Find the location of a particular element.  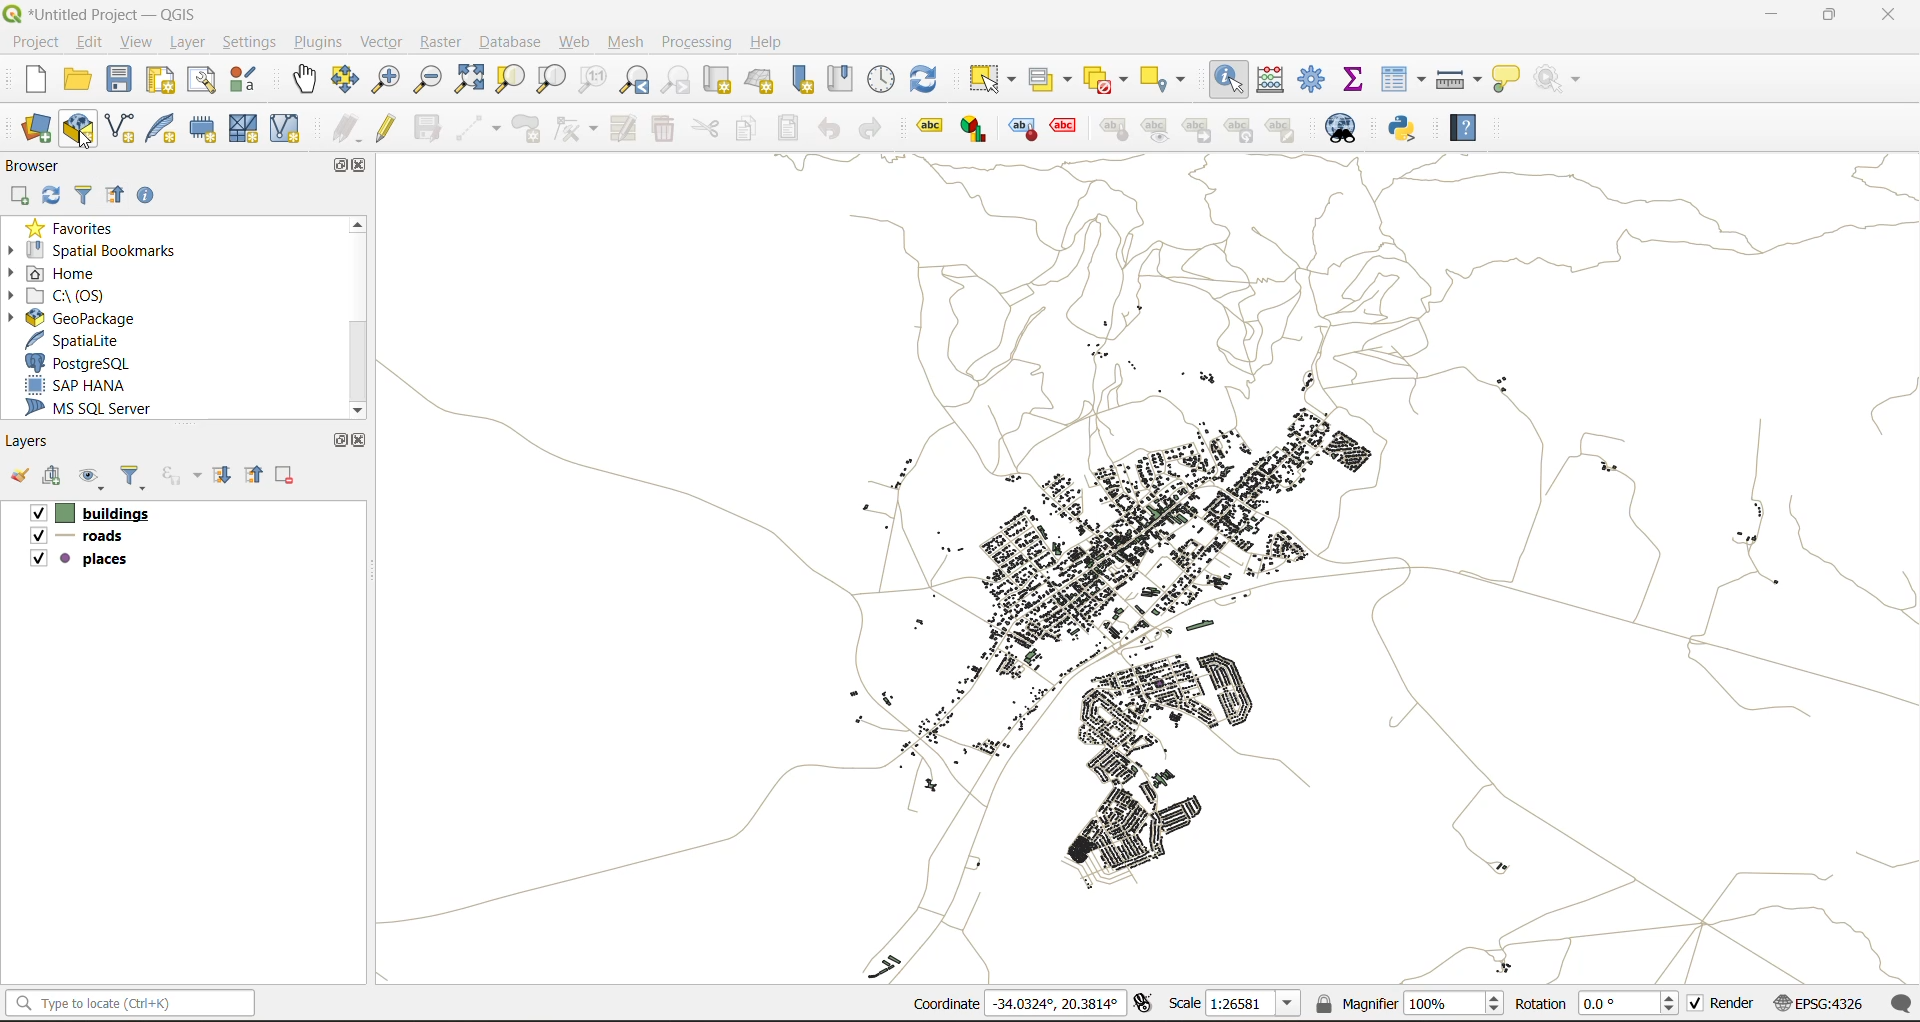

zoom full is located at coordinates (468, 80).